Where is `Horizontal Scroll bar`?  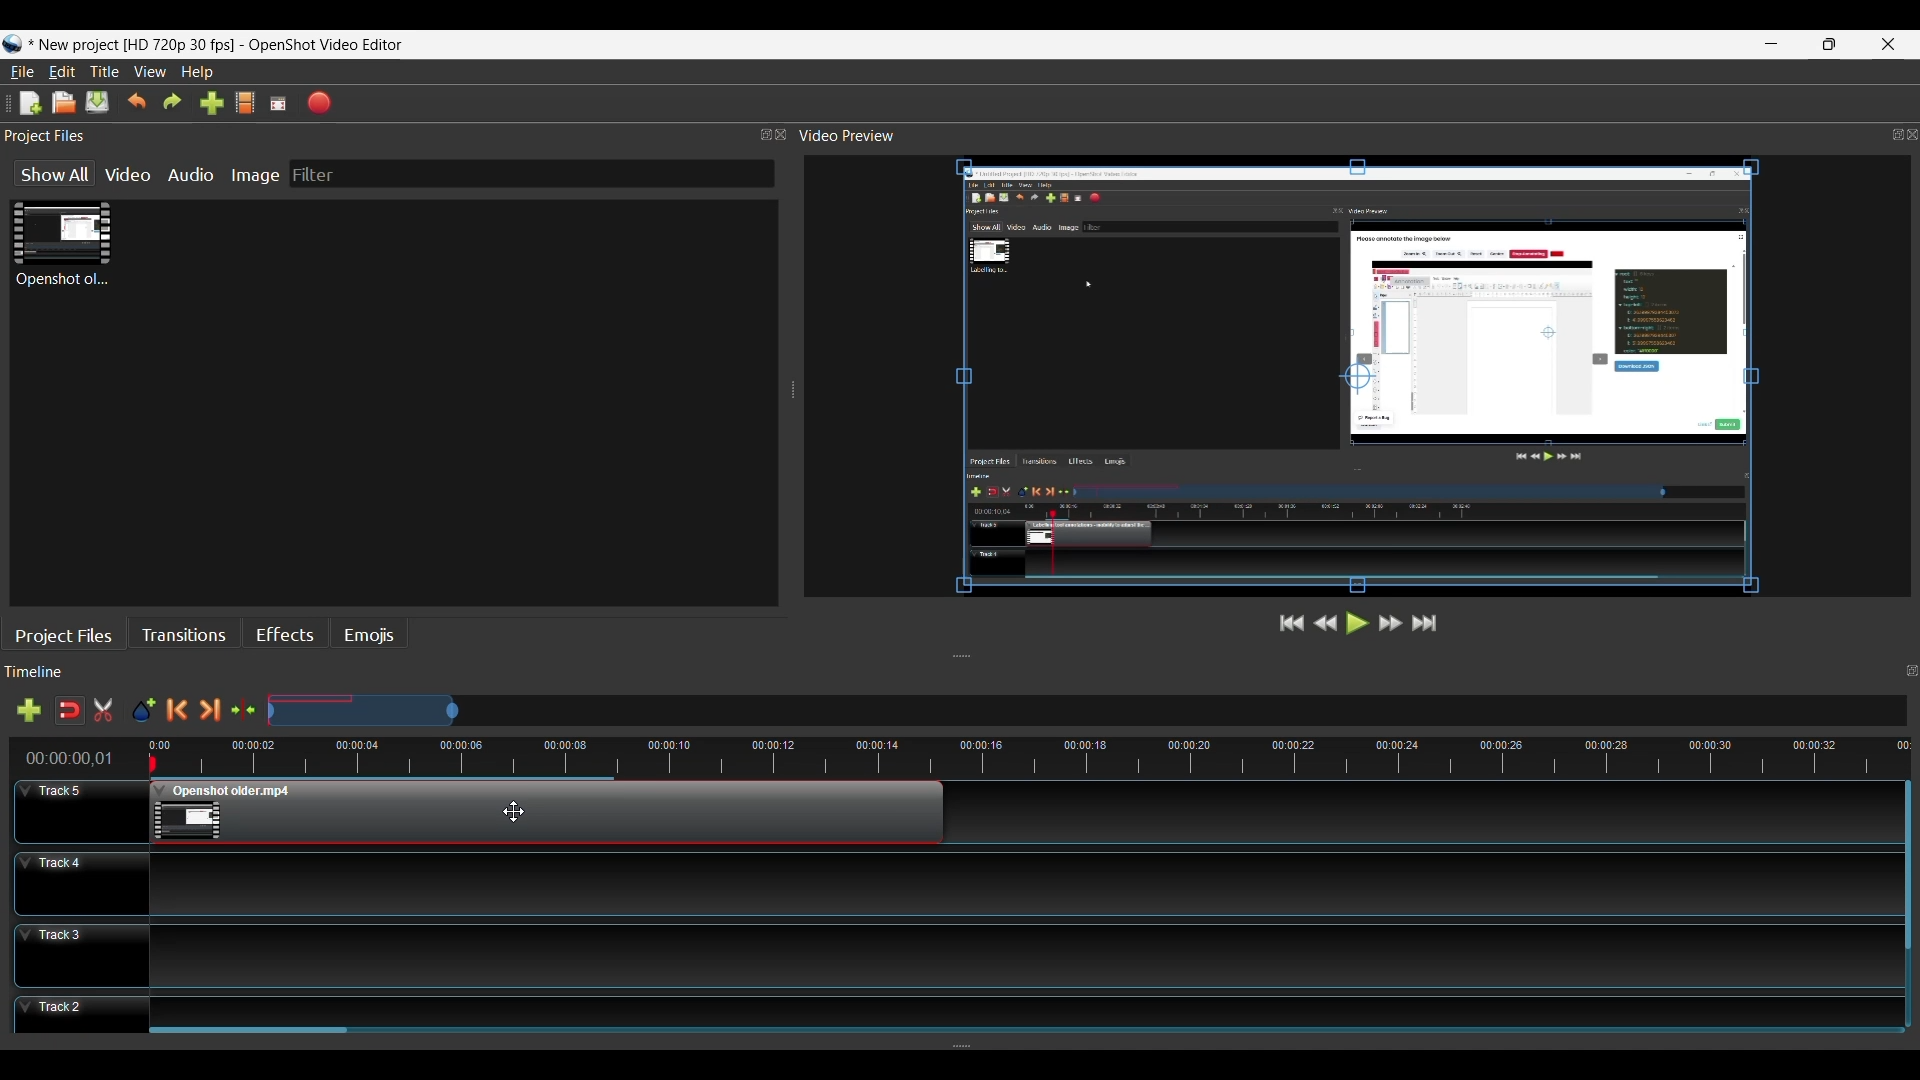 Horizontal Scroll bar is located at coordinates (253, 1035).